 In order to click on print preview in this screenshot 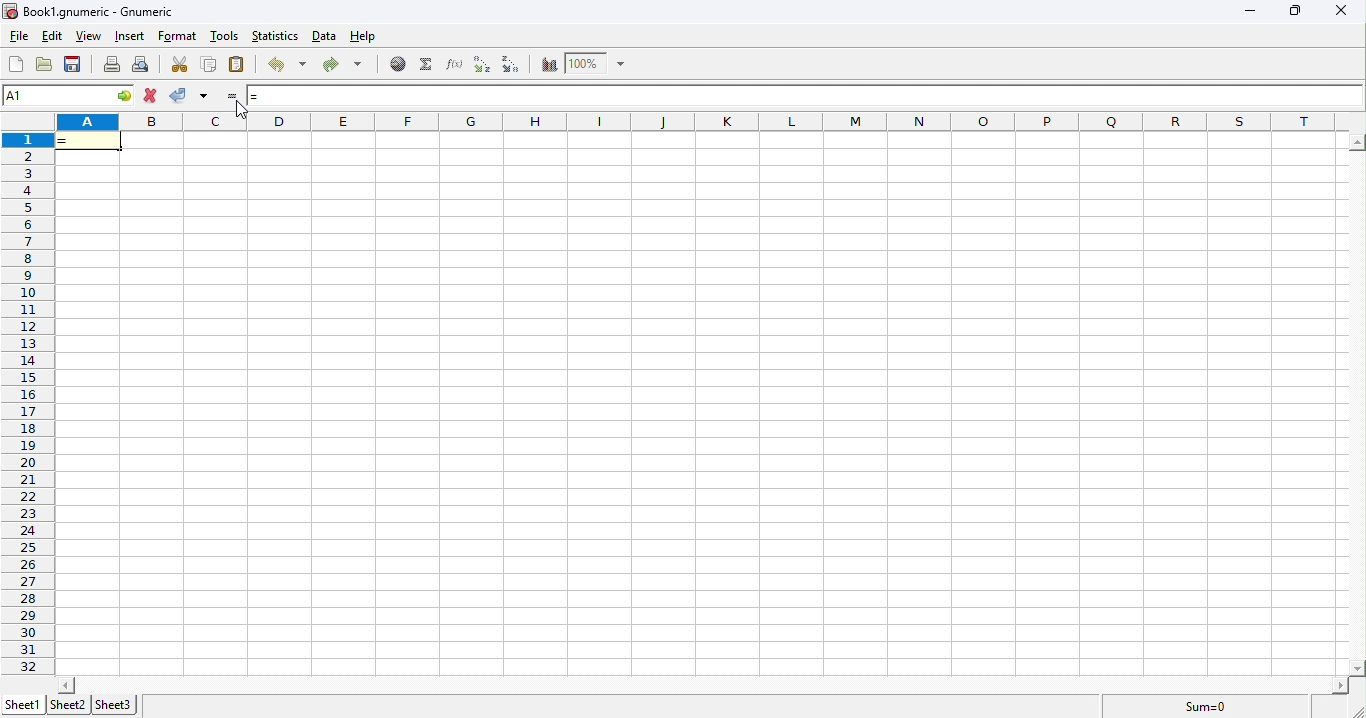, I will do `click(143, 66)`.